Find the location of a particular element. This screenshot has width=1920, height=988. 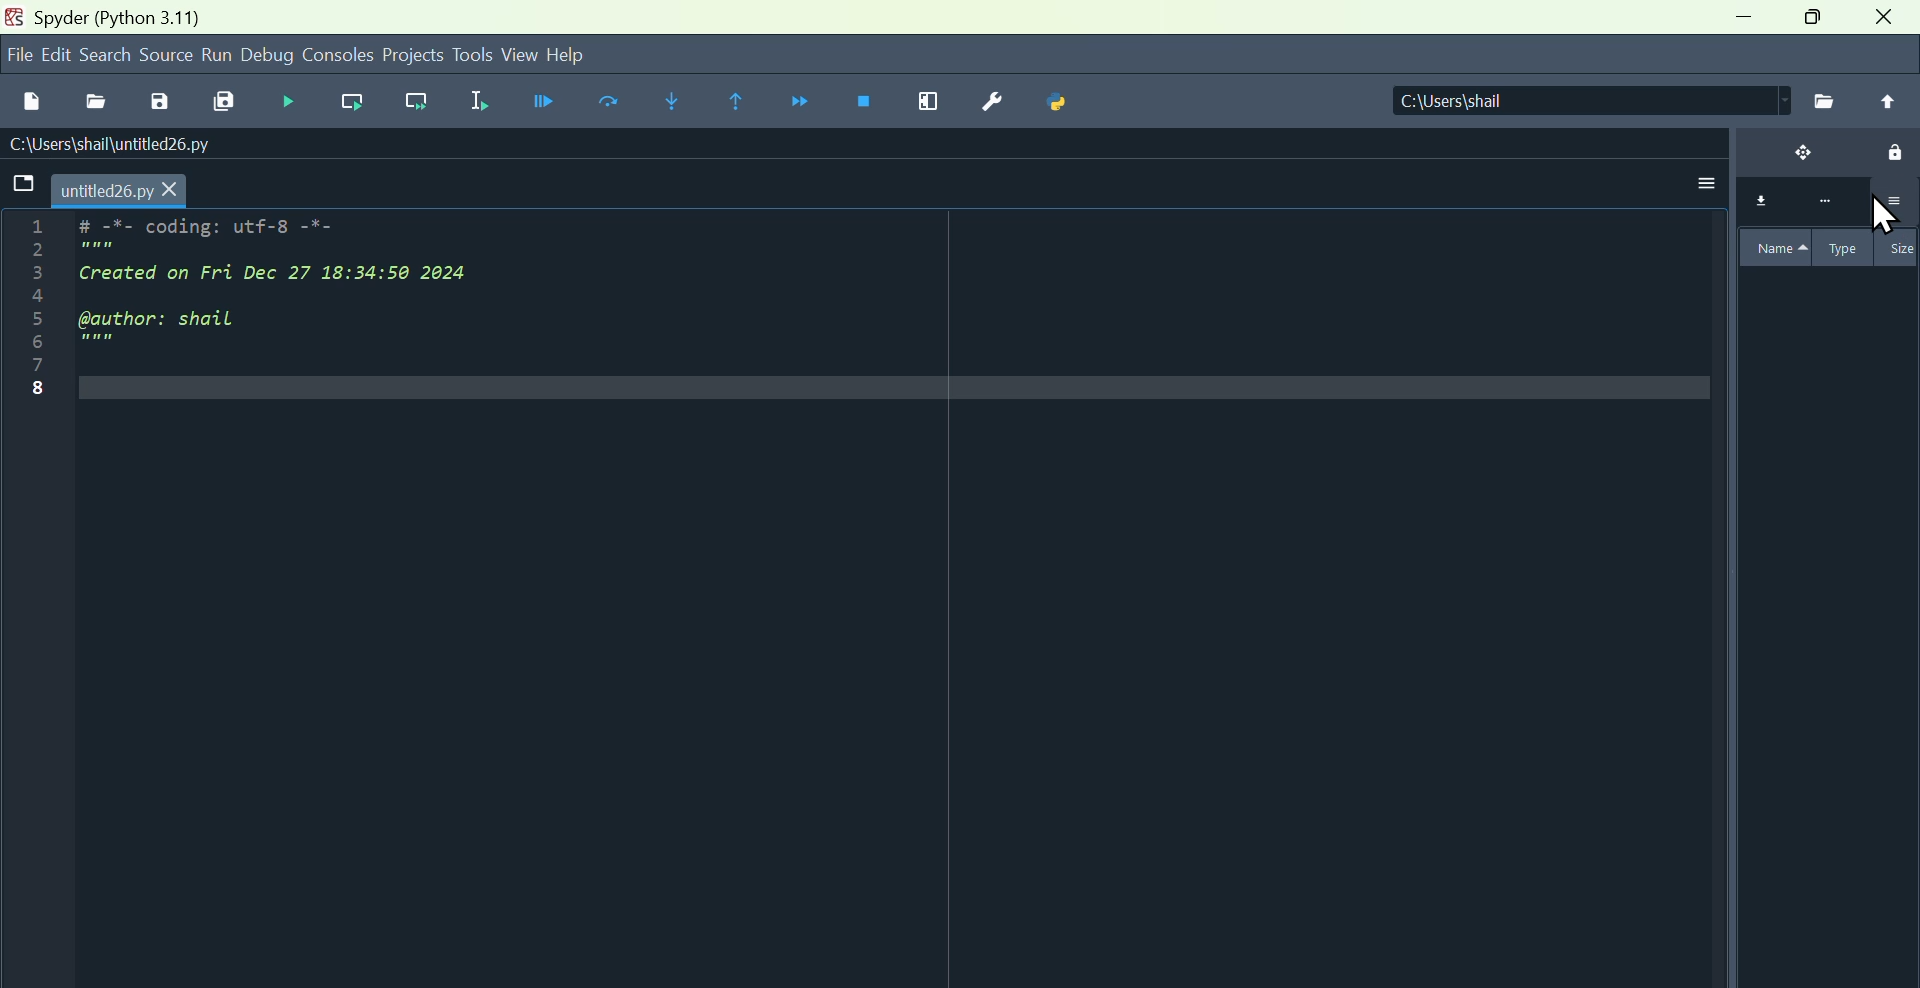

files is located at coordinates (1822, 100).